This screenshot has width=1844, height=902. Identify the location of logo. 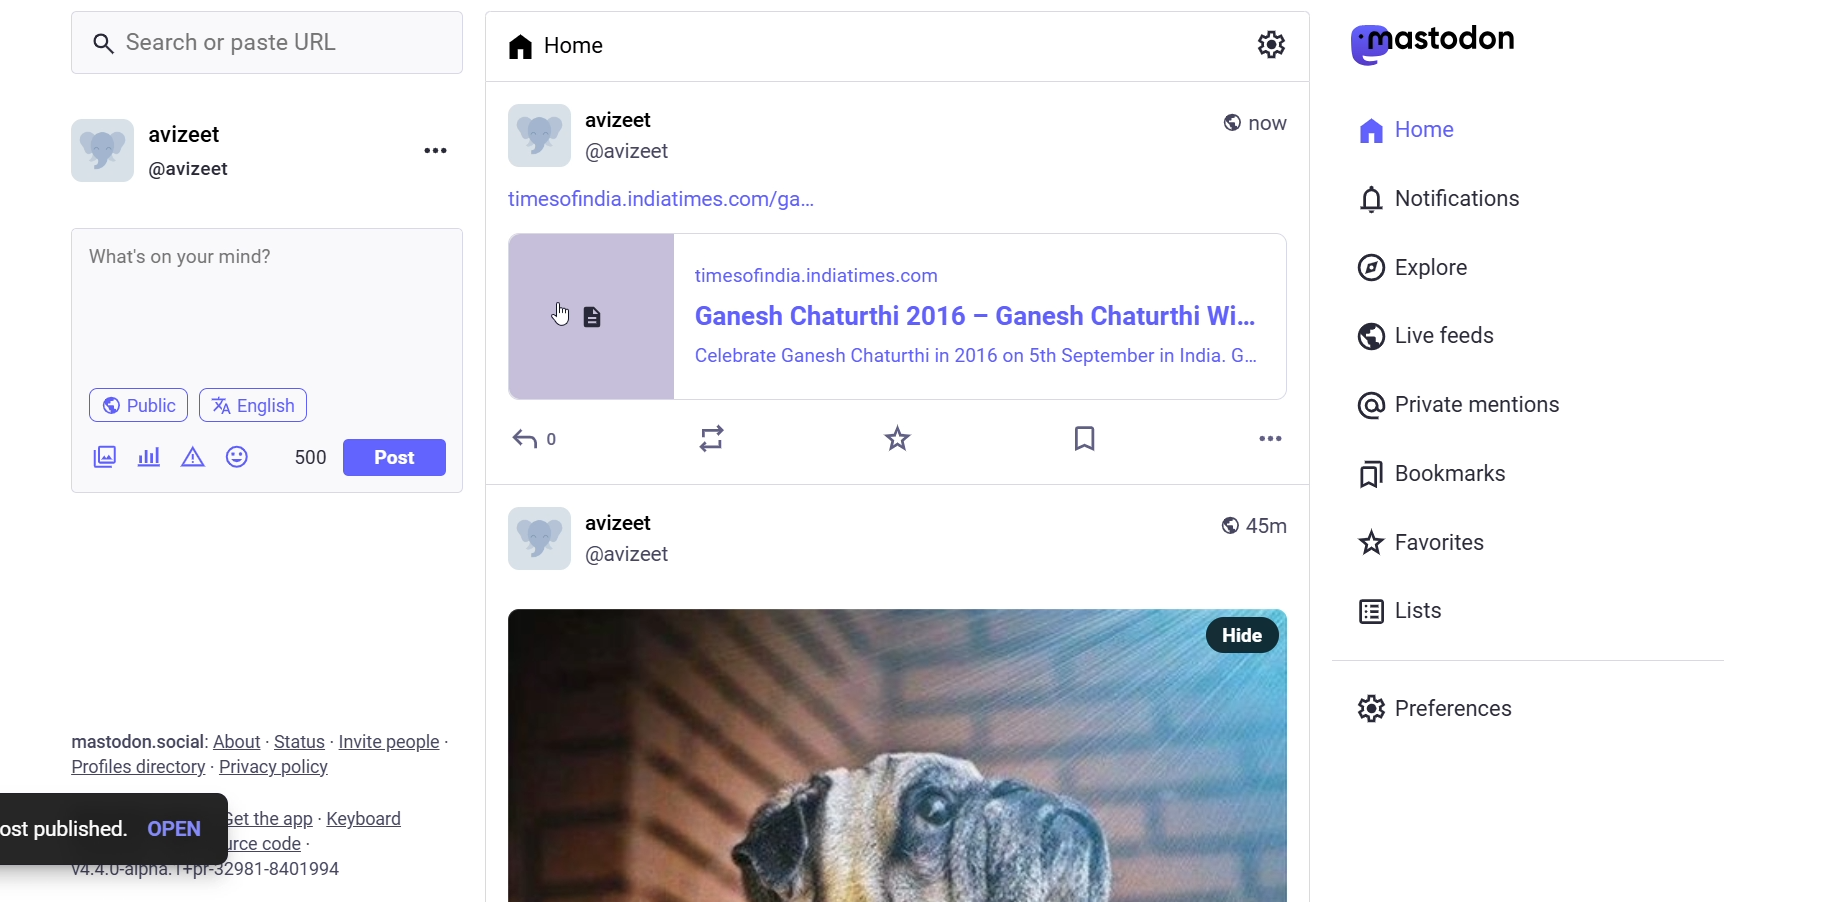
(95, 146).